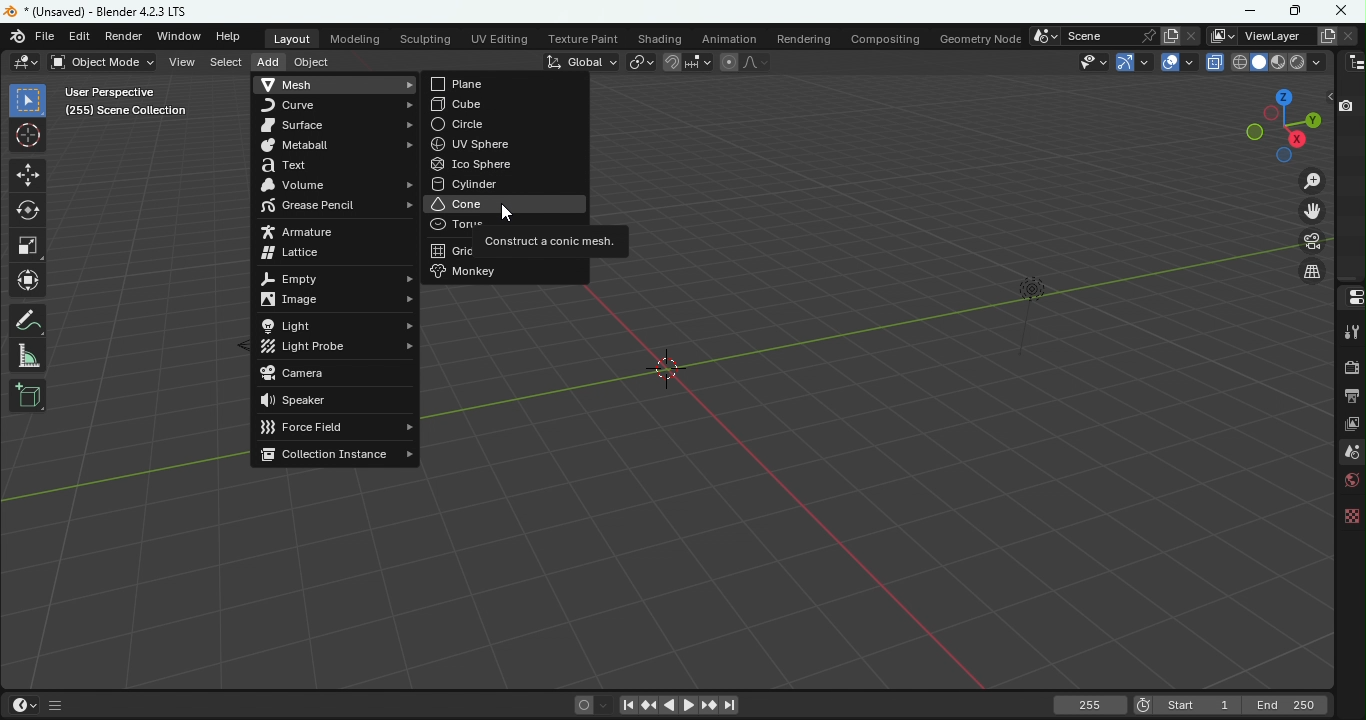 Image resolution: width=1366 pixels, height=720 pixels. Describe the element at coordinates (506, 105) in the screenshot. I see `Cube` at that location.